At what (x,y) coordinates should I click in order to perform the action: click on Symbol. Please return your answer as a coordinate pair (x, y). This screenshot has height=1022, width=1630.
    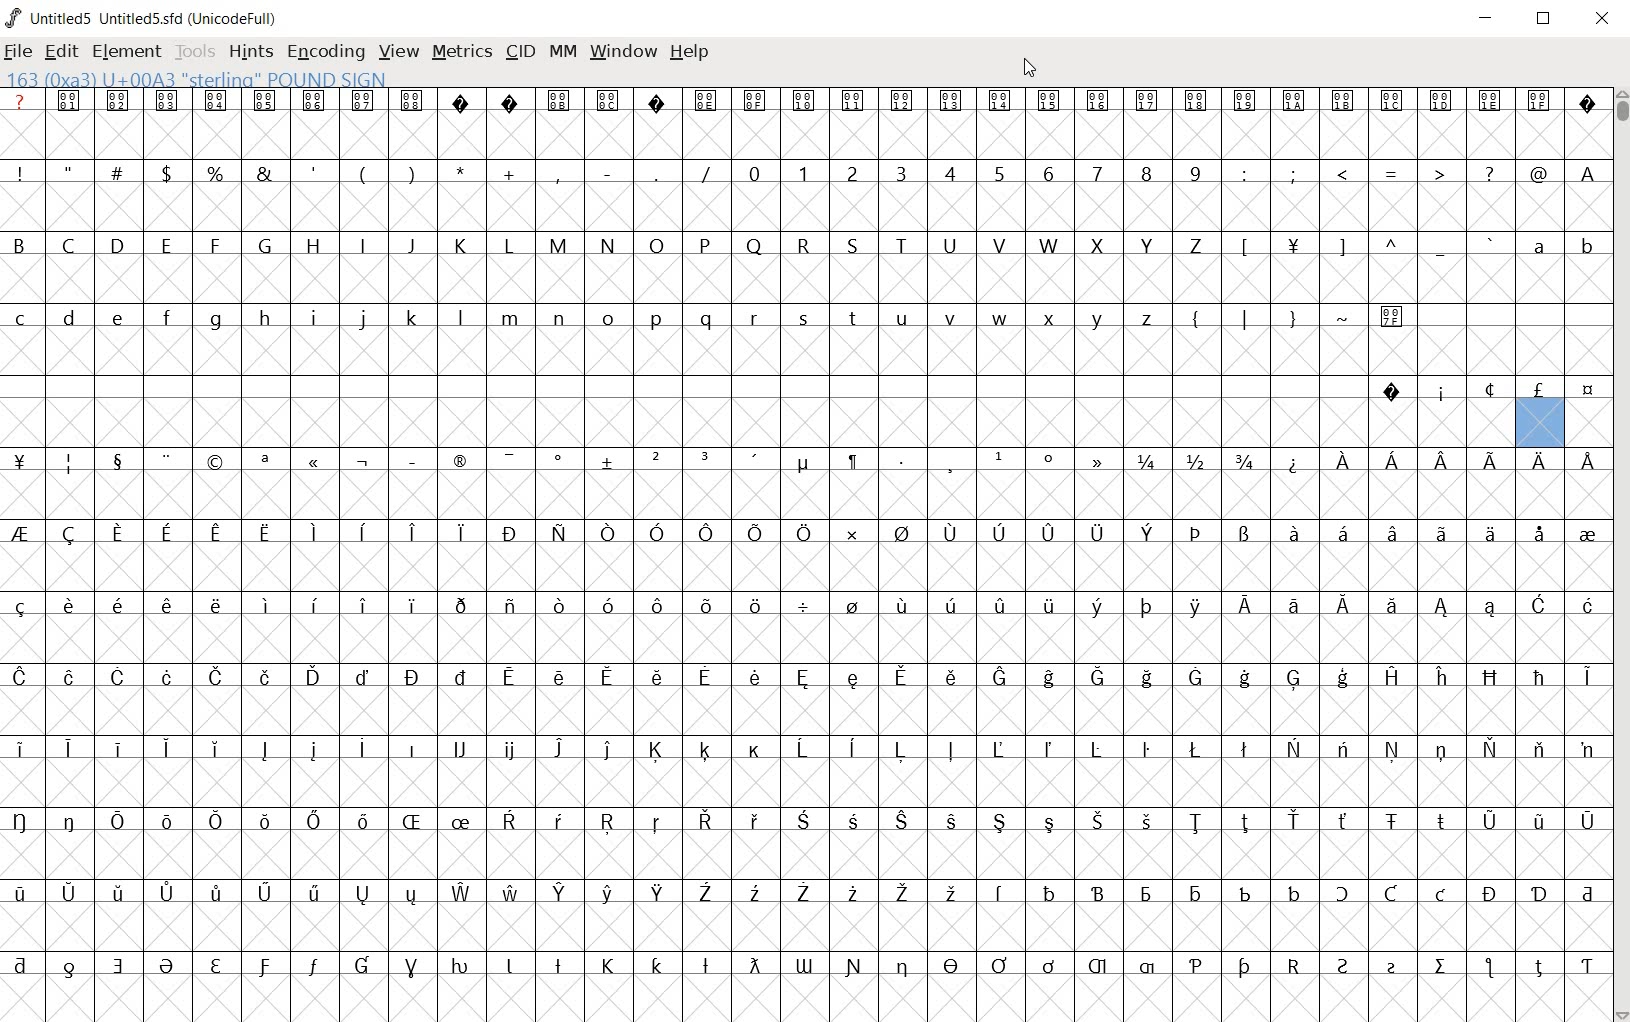
    Looking at the image, I should click on (118, 895).